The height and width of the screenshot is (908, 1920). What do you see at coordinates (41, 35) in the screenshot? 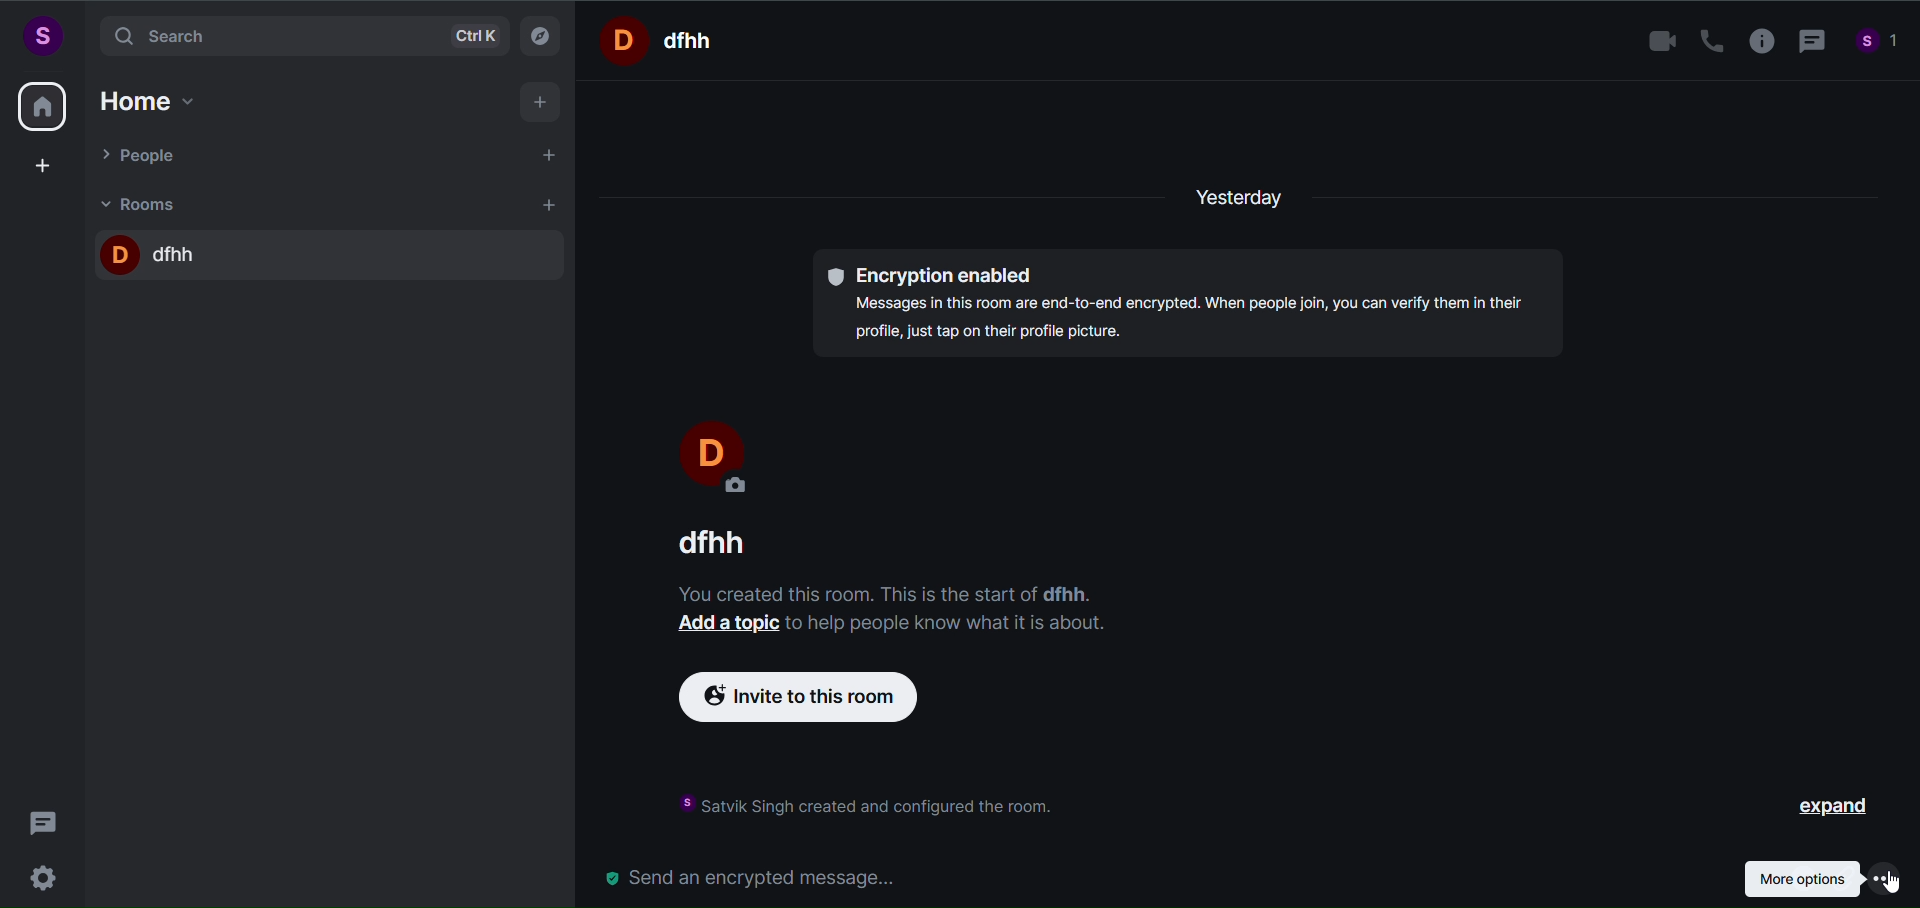
I see `user` at bounding box center [41, 35].